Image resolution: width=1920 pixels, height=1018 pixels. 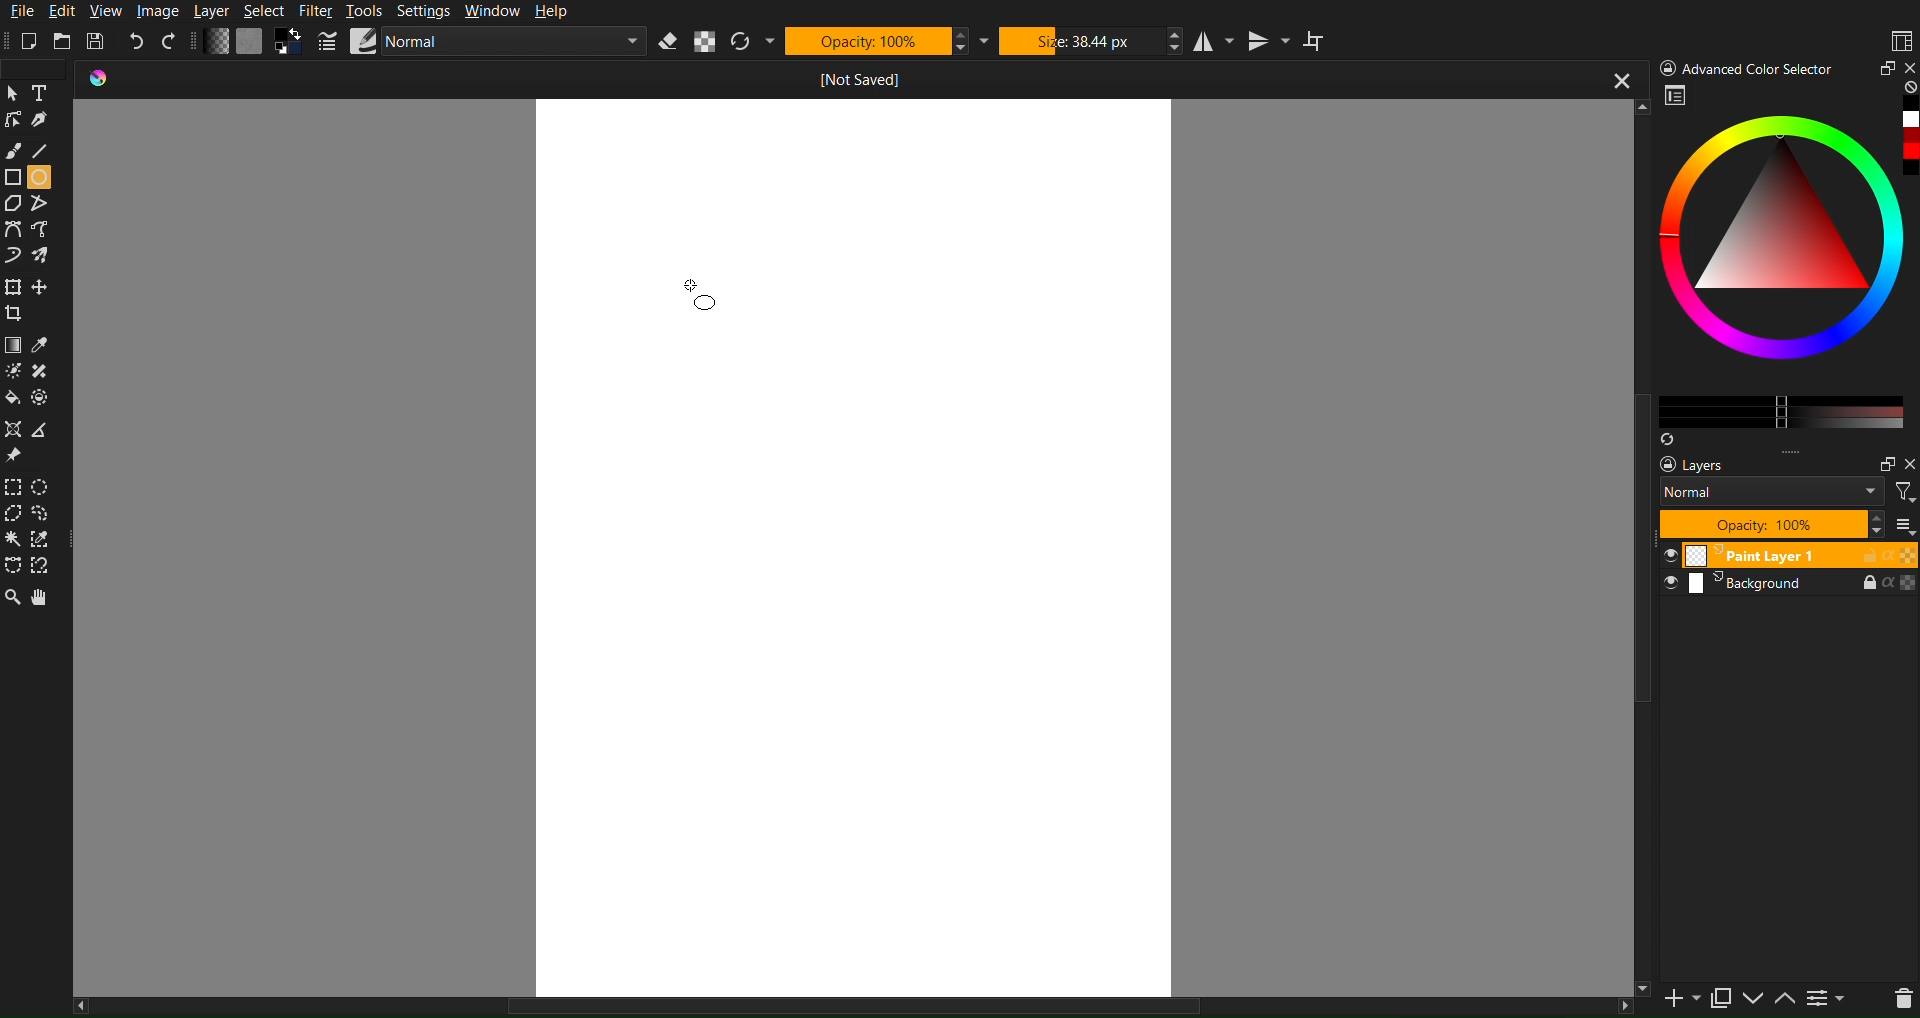 What do you see at coordinates (1077, 41) in the screenshot?
I see `Size` at bounding box center [1077, 41].